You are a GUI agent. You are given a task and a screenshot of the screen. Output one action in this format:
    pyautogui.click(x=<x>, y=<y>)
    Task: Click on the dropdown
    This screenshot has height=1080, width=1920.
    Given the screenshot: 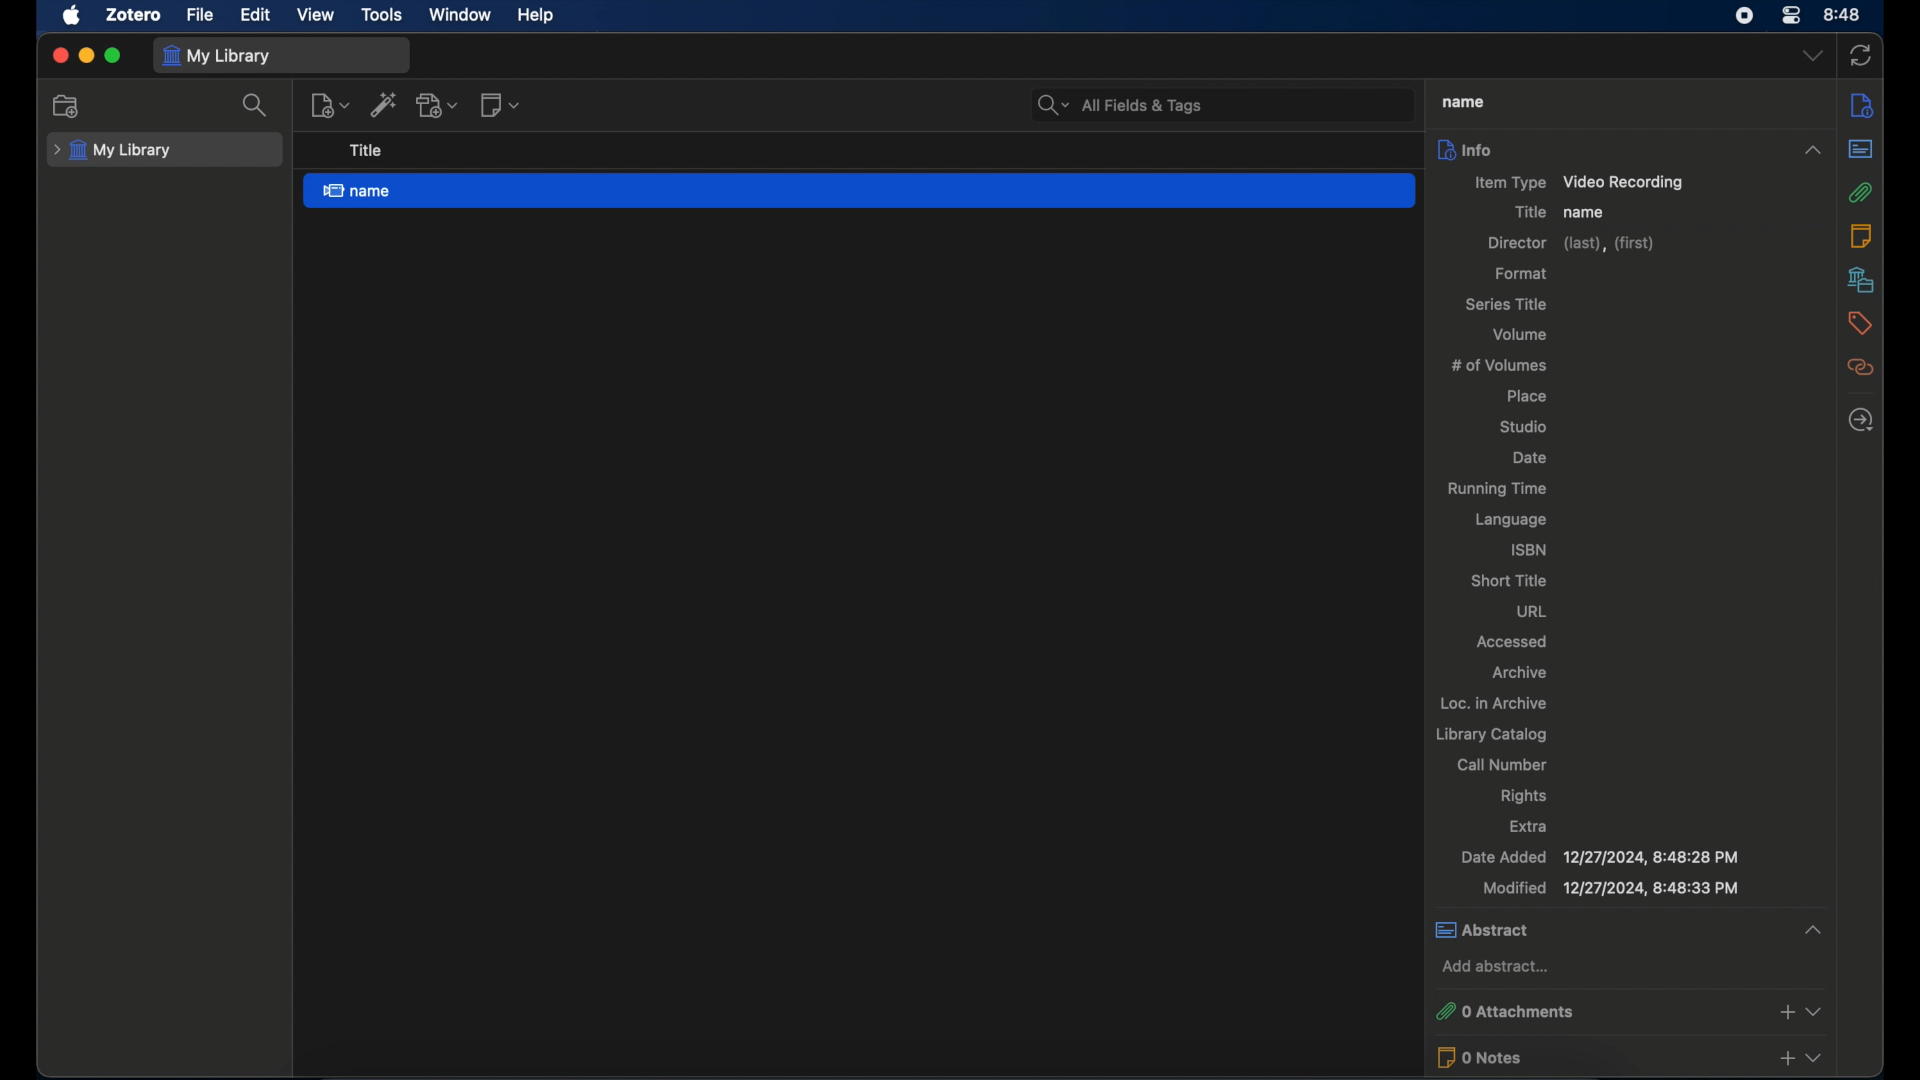 What is the action you would take?
    pyautogui.click(x=1814, y=1059)
    